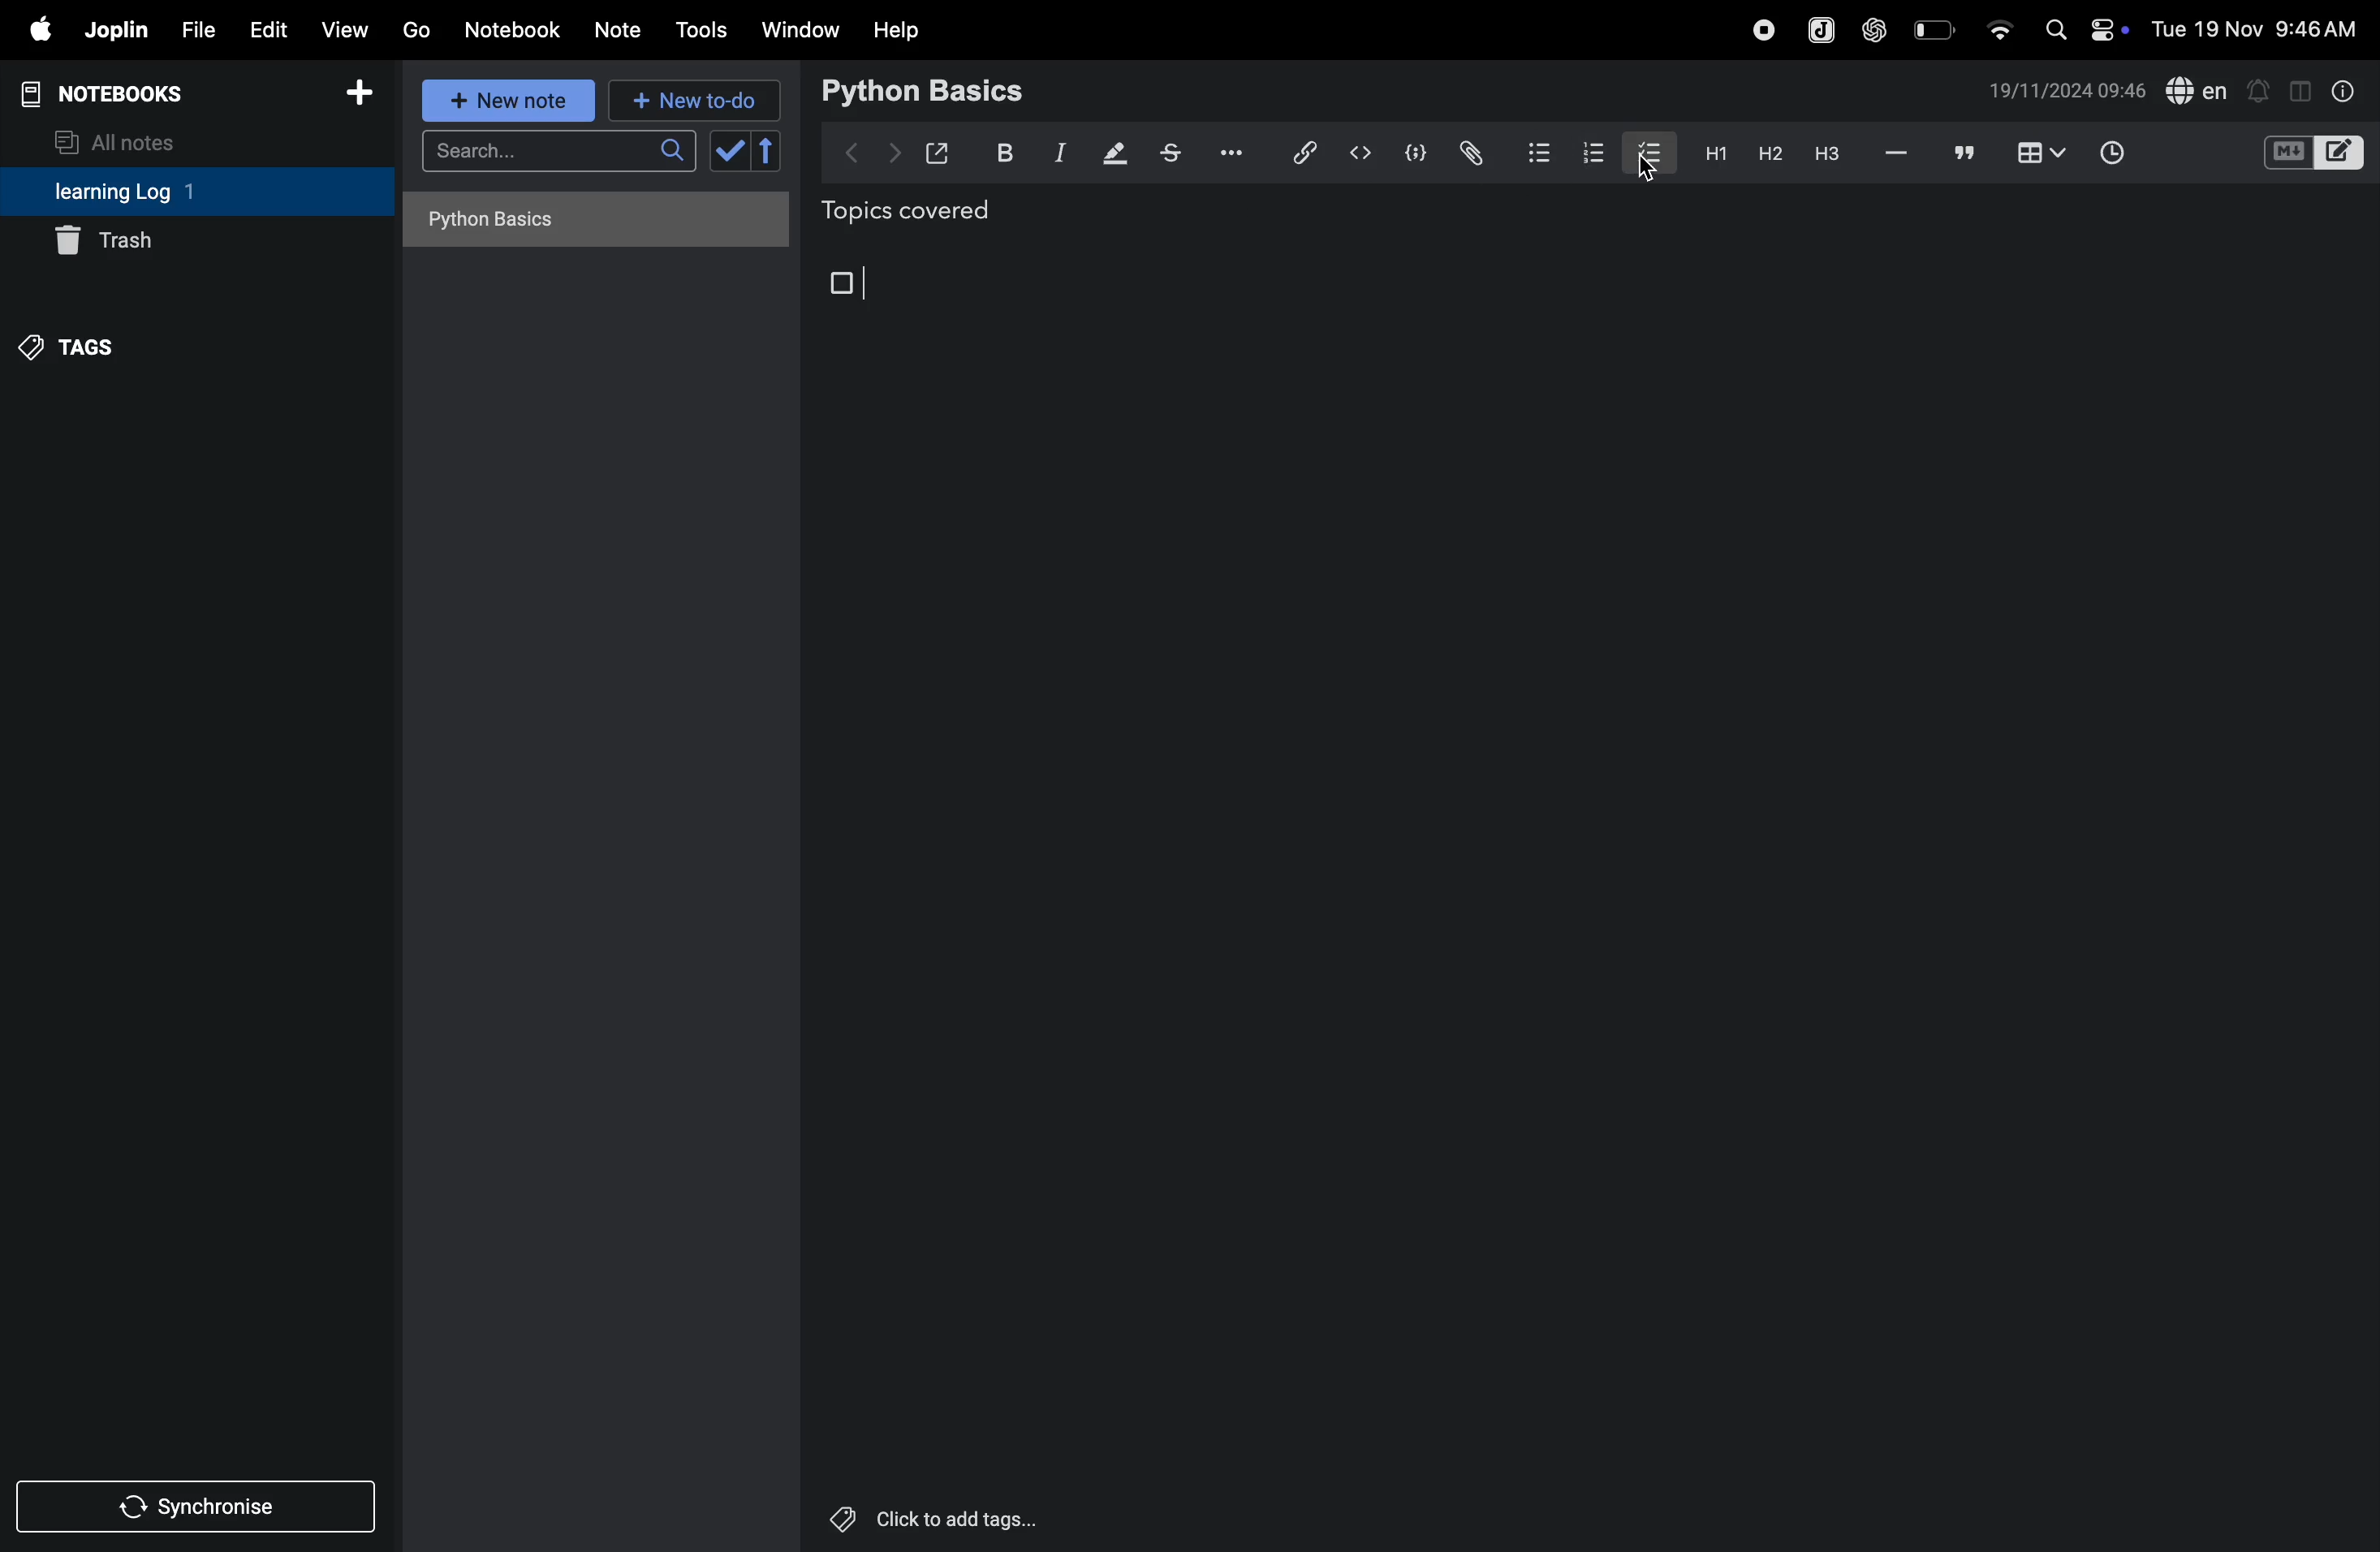 The height and width of the screenshot is (1552, 2380). What do you see at coordinates (1302, 152) in the screenshot?
I see `hyper link` at bounding box center [1302, 152].